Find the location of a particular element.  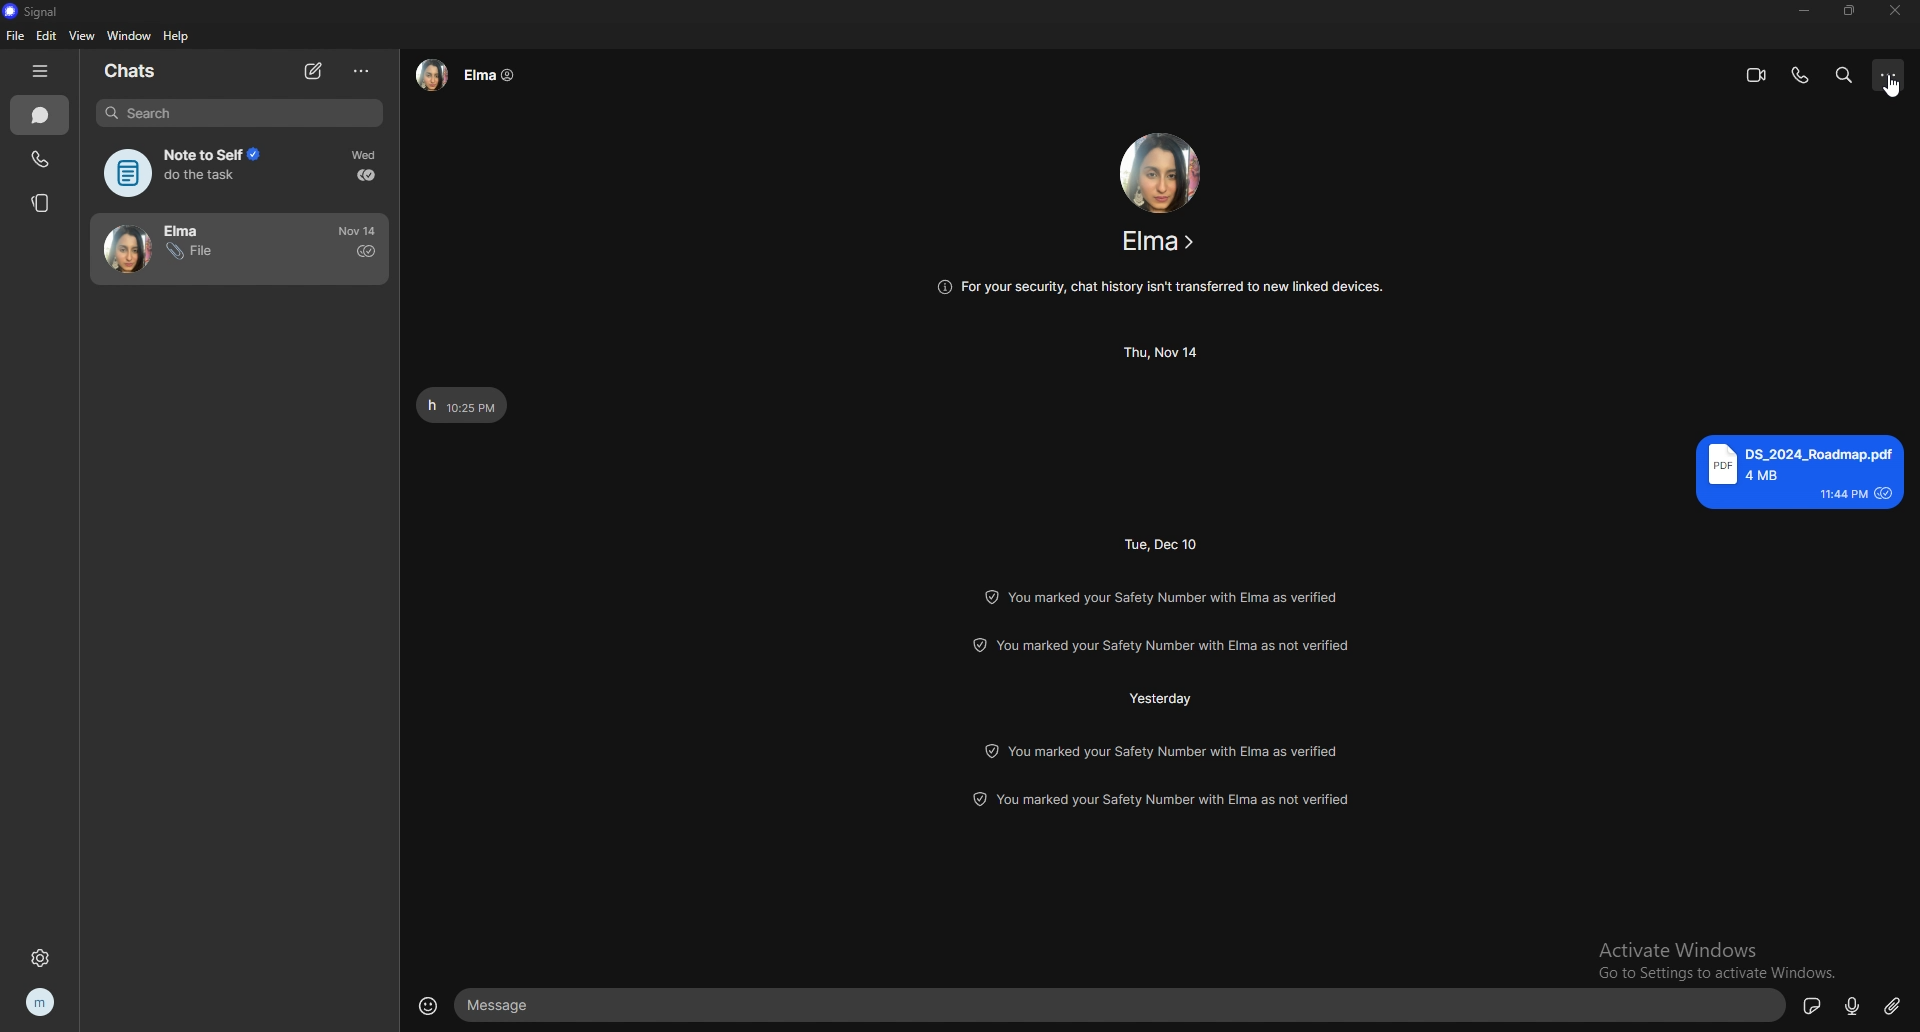

time is located at coordinates (1165, 543).